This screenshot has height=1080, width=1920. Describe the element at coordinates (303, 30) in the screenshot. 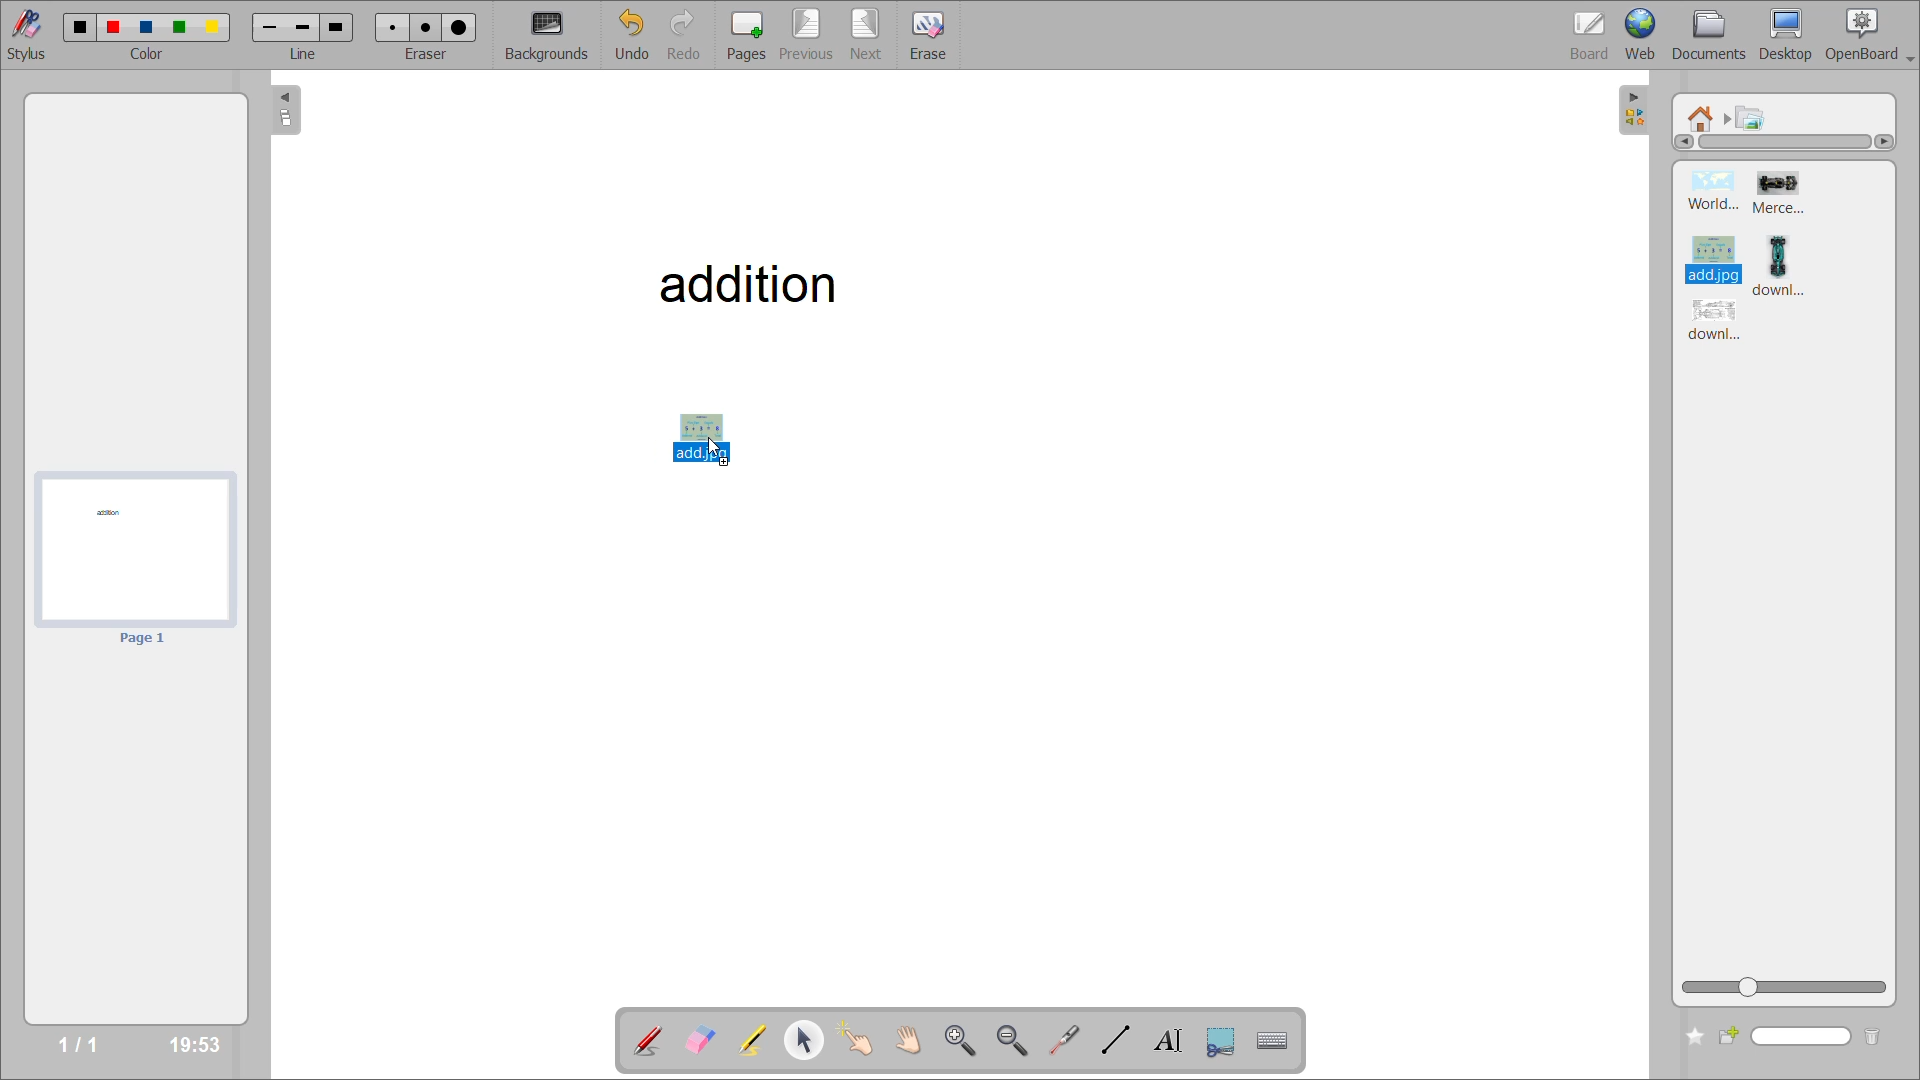

I see `line 2` at that location.